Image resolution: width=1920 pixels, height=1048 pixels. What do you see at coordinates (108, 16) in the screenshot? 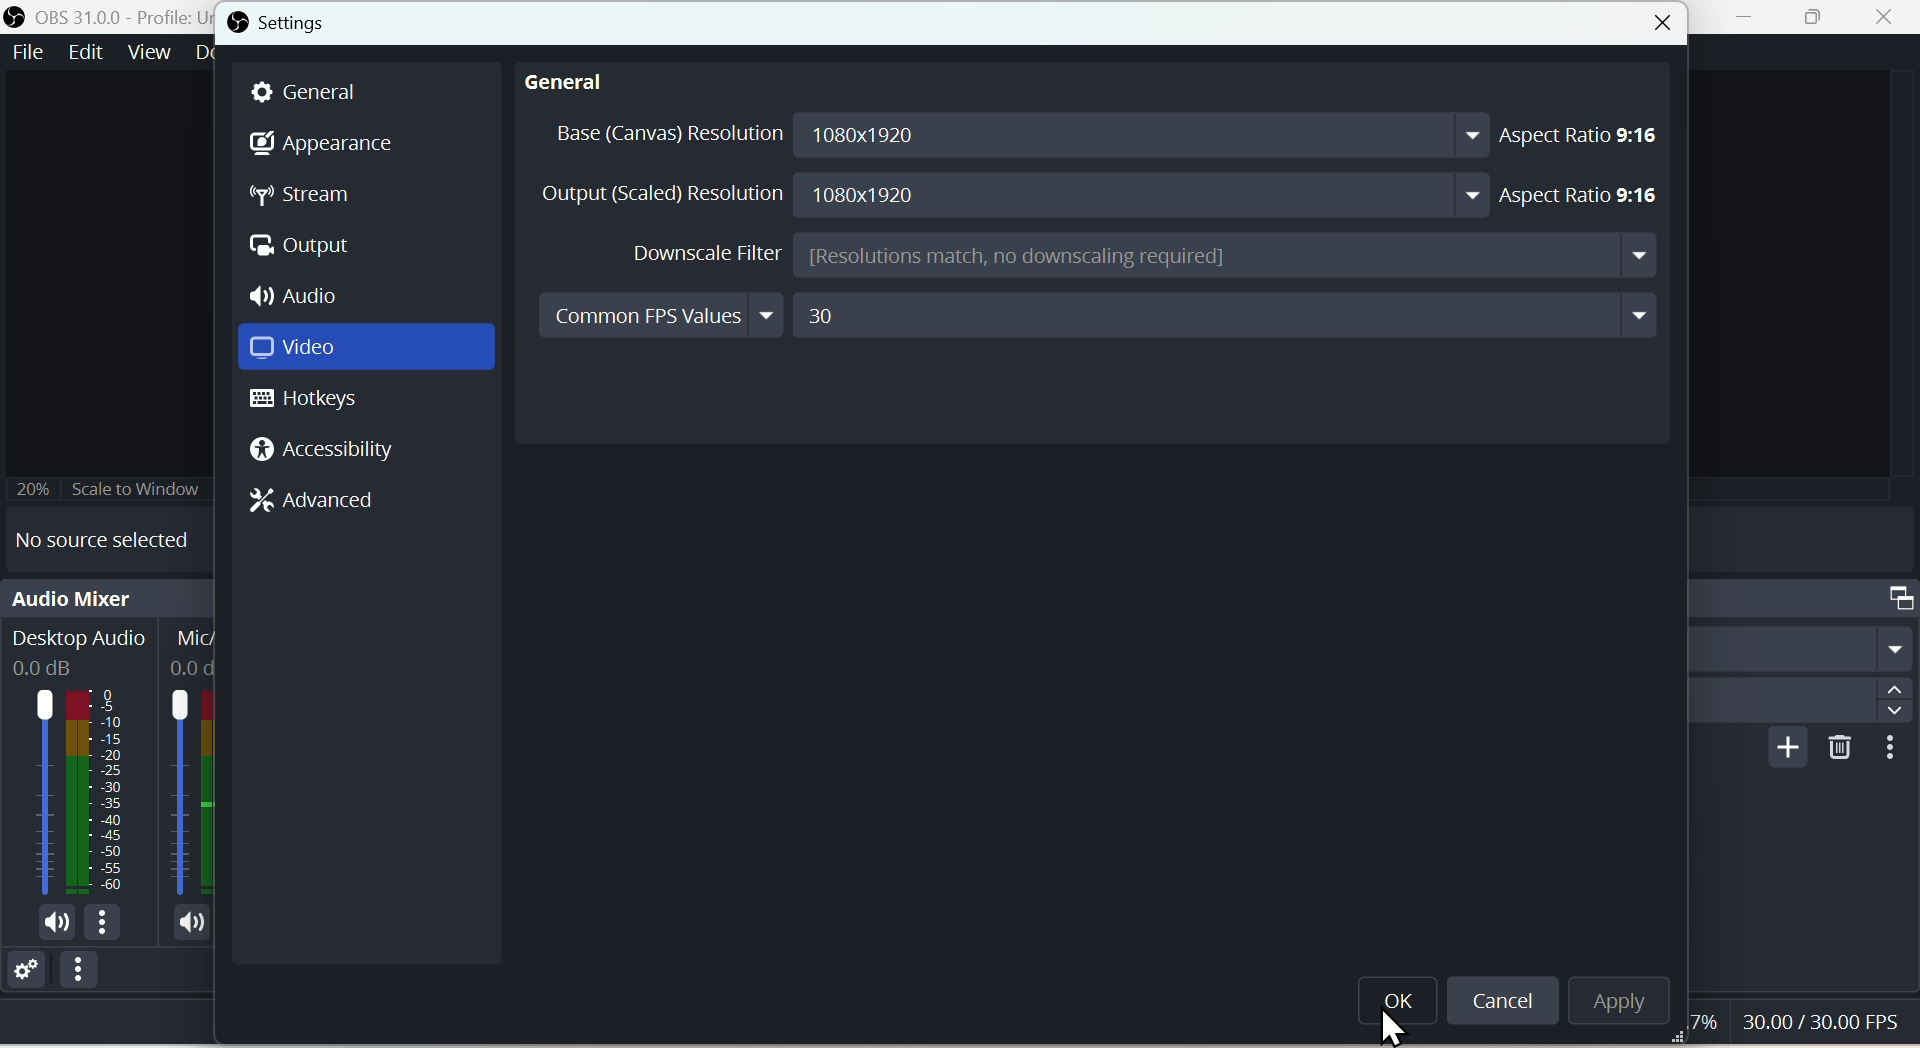
I see `OBS 31.0 .0 profile untitled scenes new scenes` at bounding box center [108, 16].